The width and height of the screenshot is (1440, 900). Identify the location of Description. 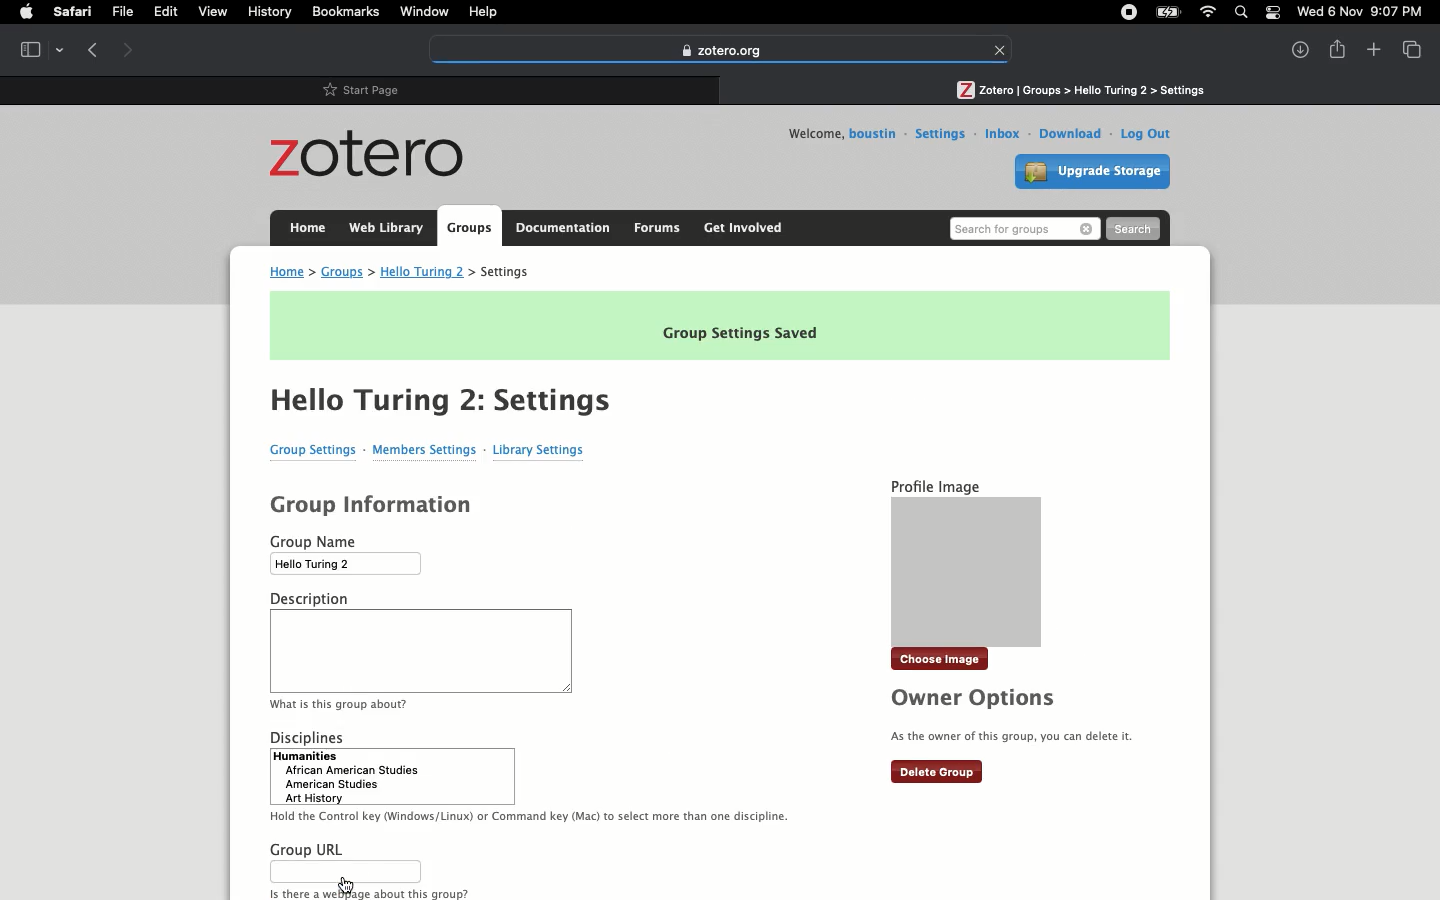
(423, 650).